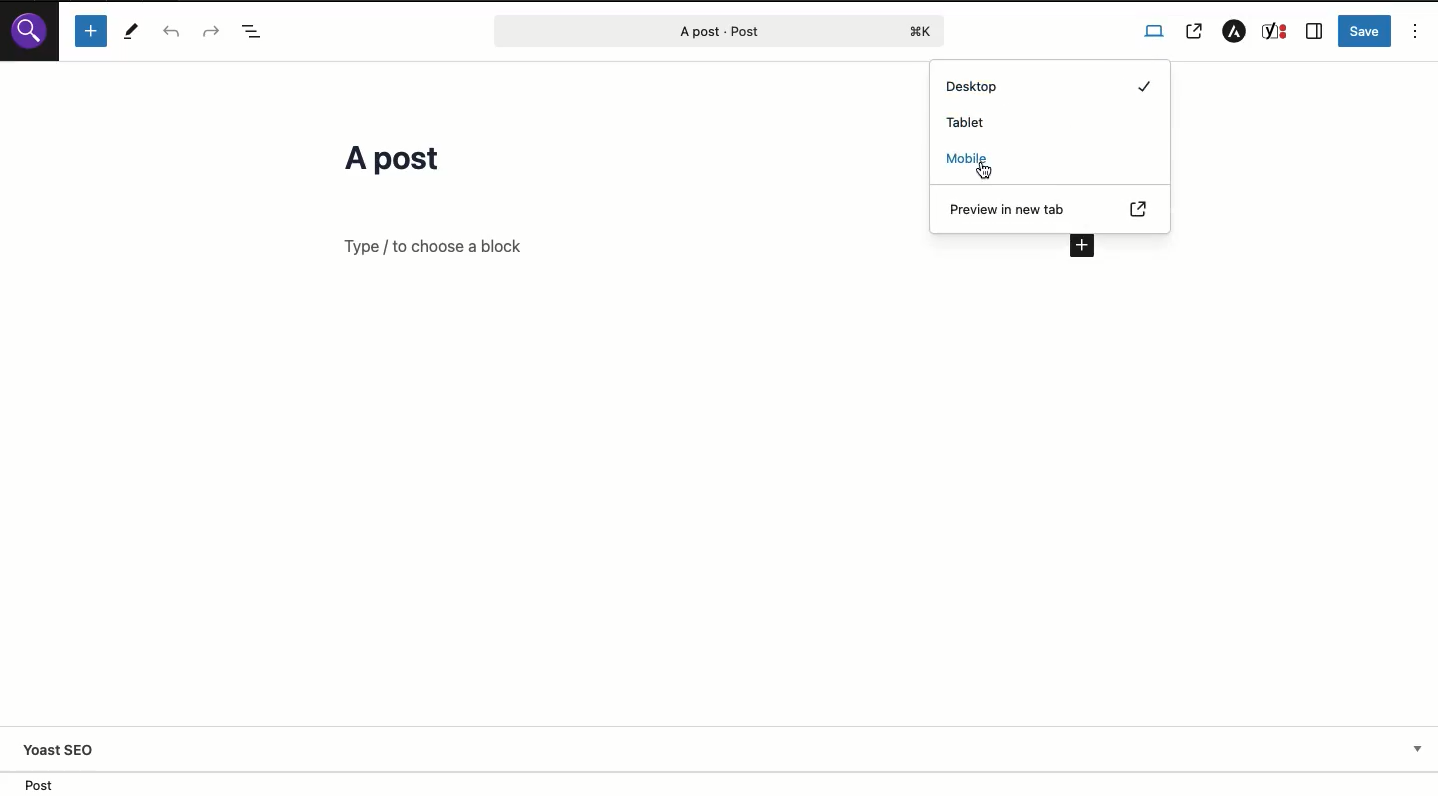 The image size is (1438, 796). I want to click on View, so click(1157, 33).